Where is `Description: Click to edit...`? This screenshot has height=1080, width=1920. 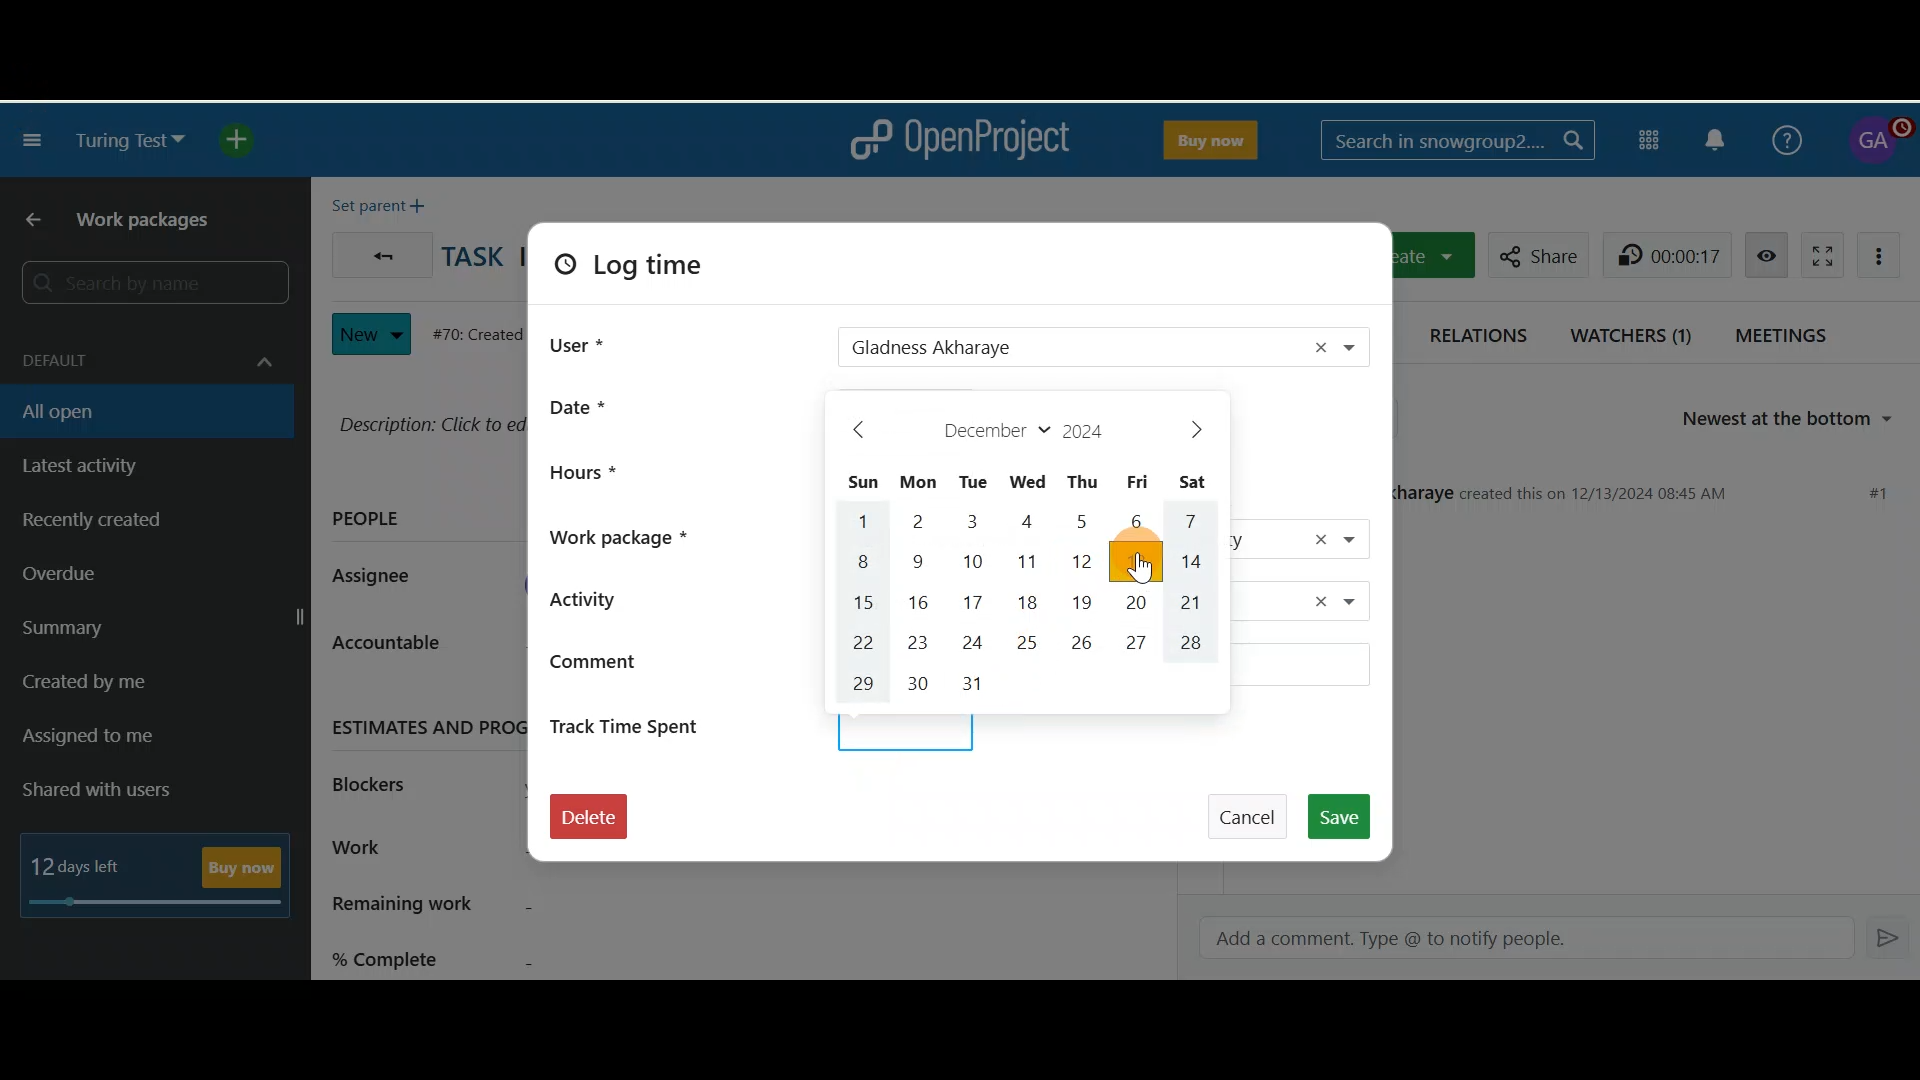 Description: Click to edit... is located at coordinates (427, 422).